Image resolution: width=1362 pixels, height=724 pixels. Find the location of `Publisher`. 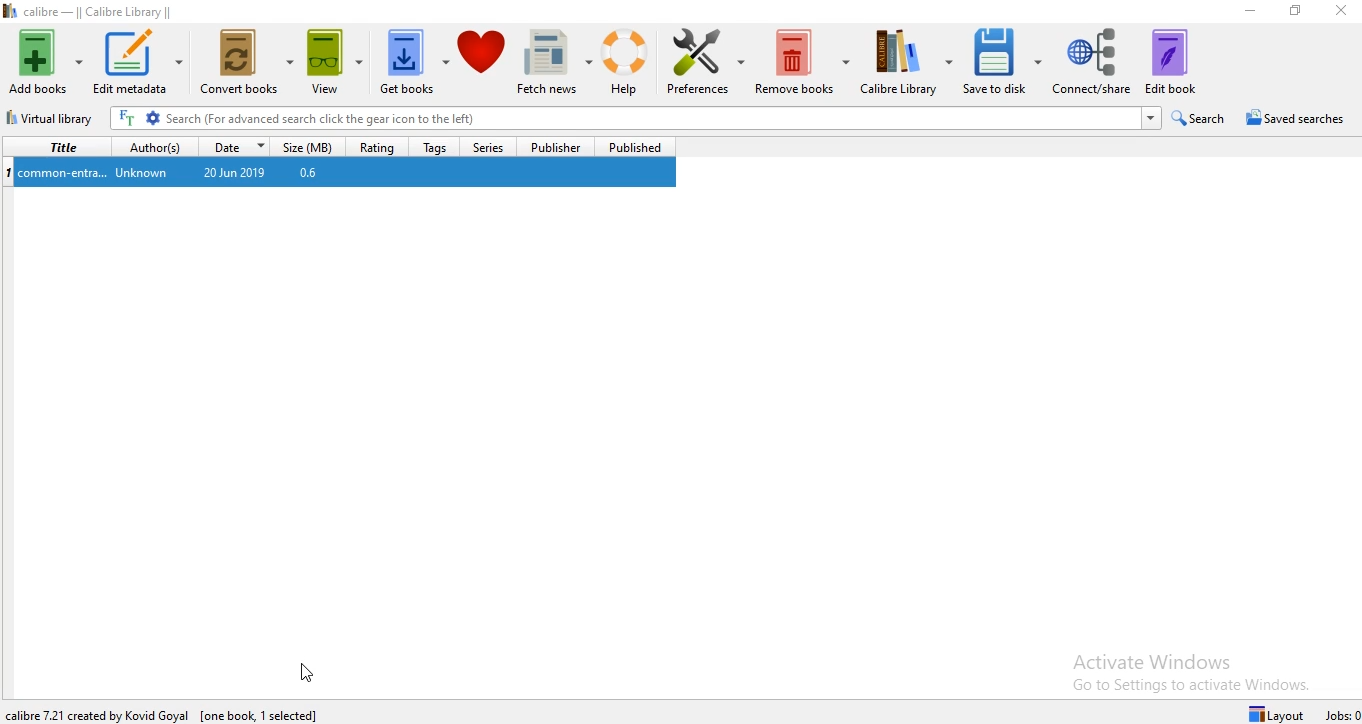

Publisher is located at coordinates (551, 146).